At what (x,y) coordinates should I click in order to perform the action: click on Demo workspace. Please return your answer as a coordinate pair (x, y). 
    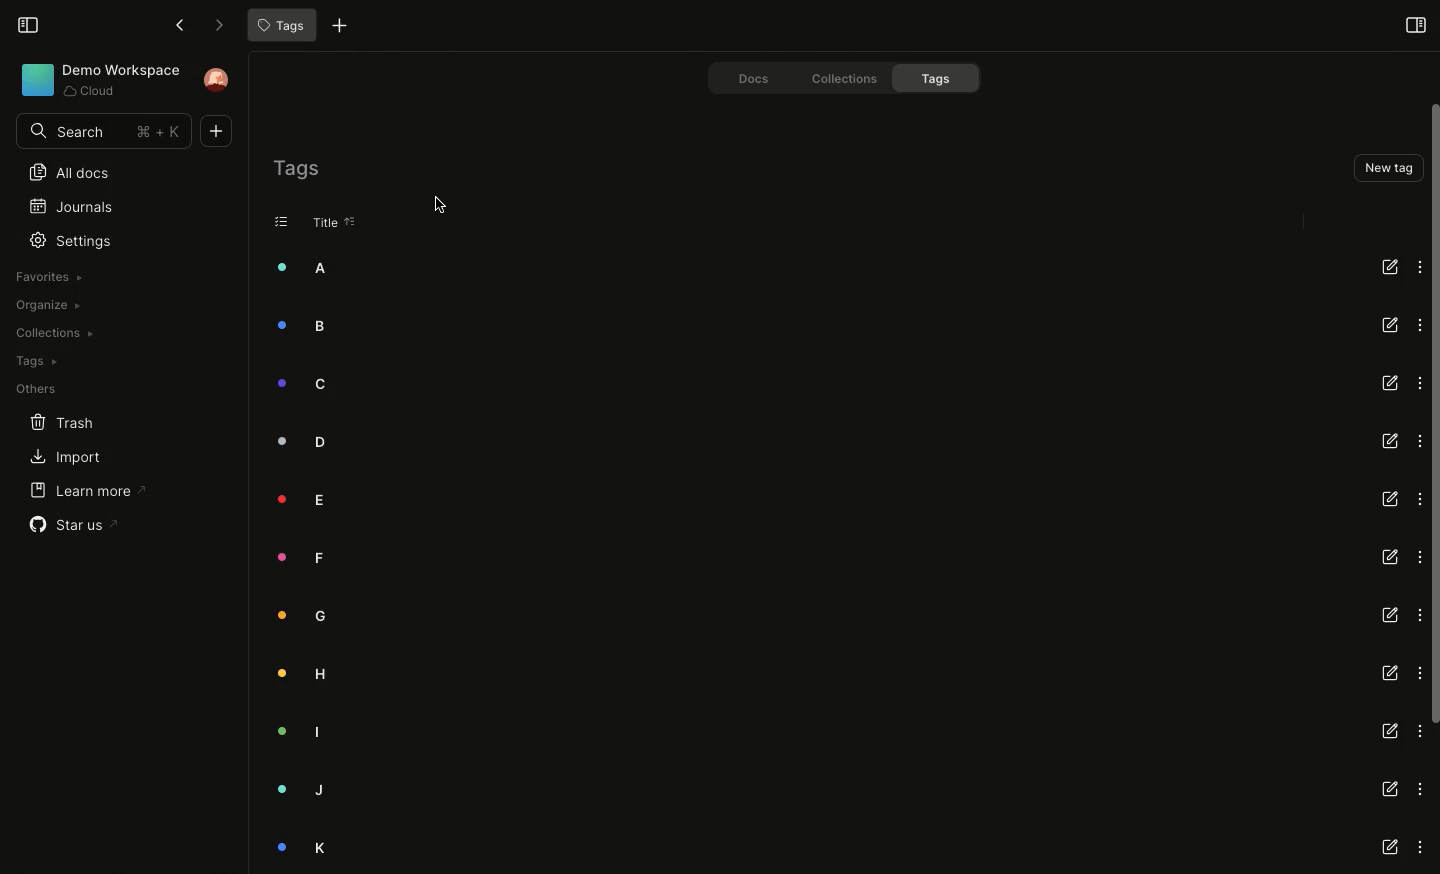
    Looking at the image, I should click on (94, 81).